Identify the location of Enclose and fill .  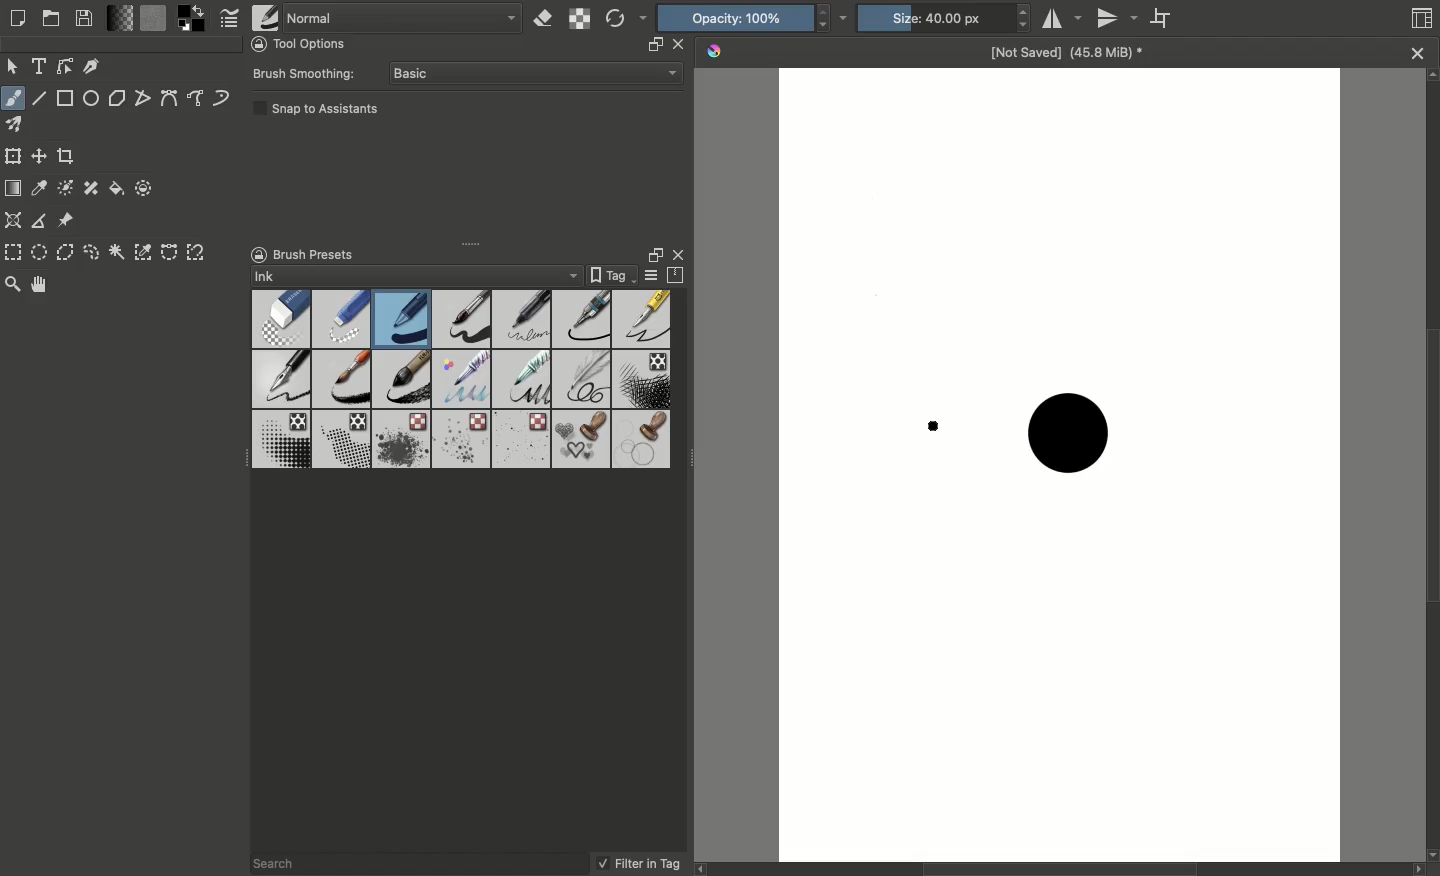
(141, 187).